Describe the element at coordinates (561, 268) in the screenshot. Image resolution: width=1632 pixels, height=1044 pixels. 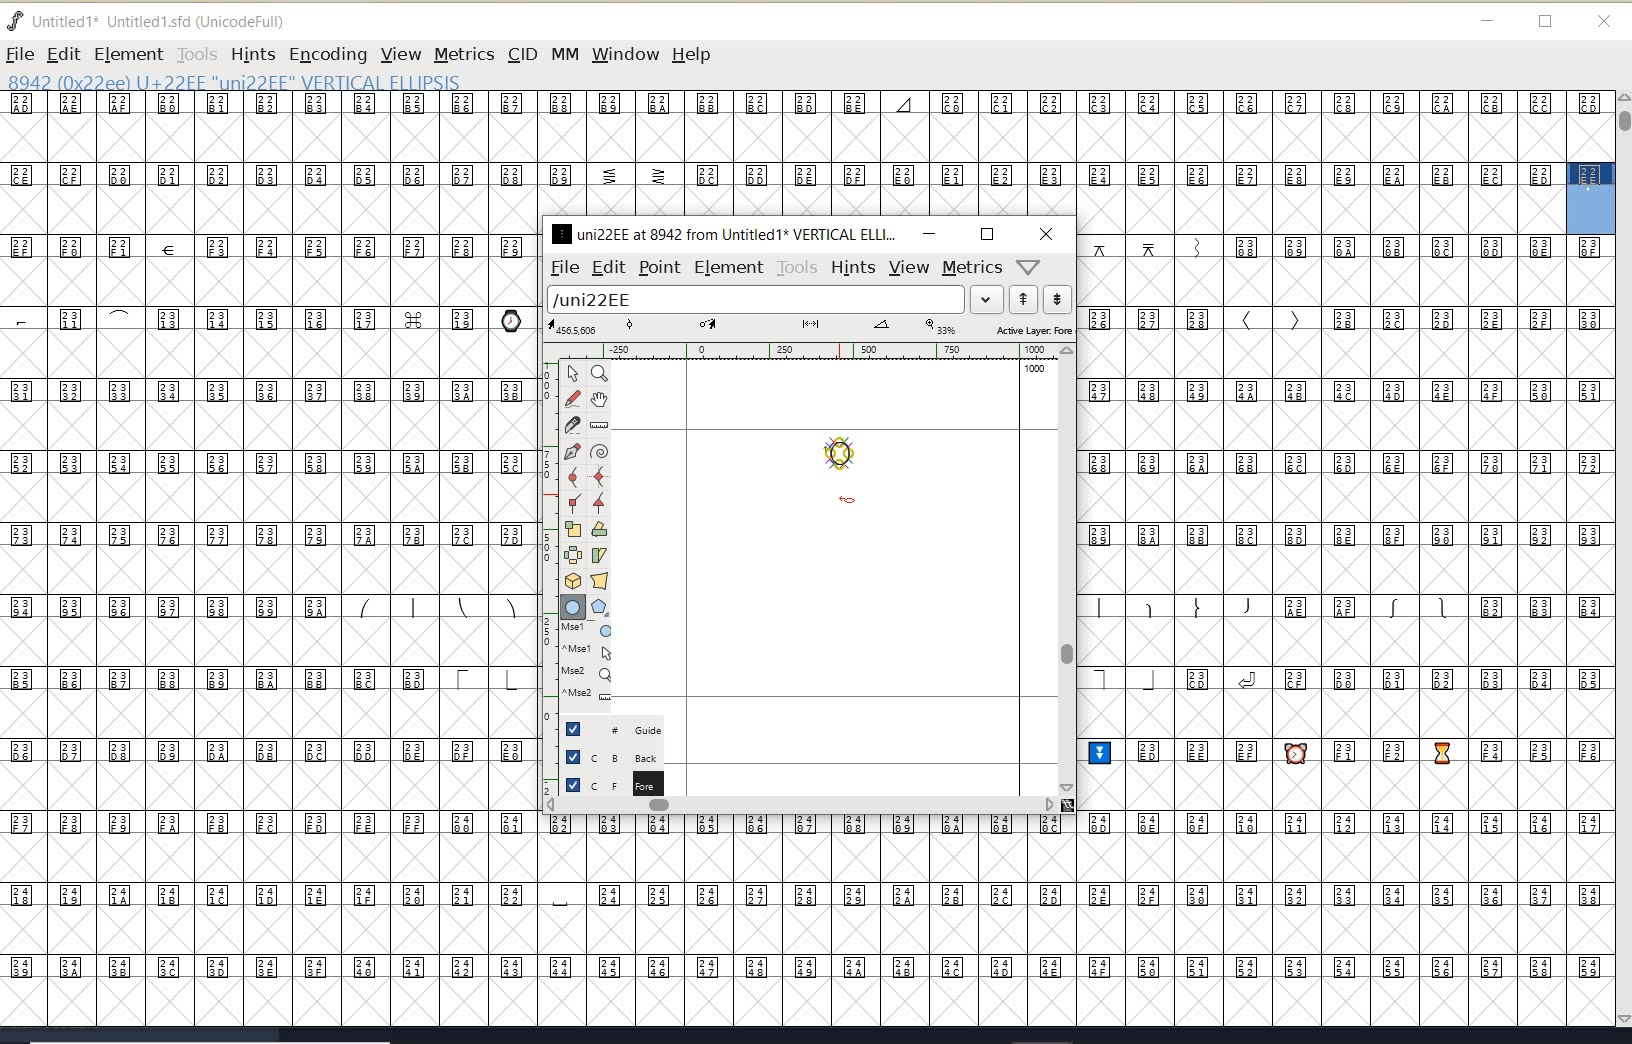
I see `file` at that location.